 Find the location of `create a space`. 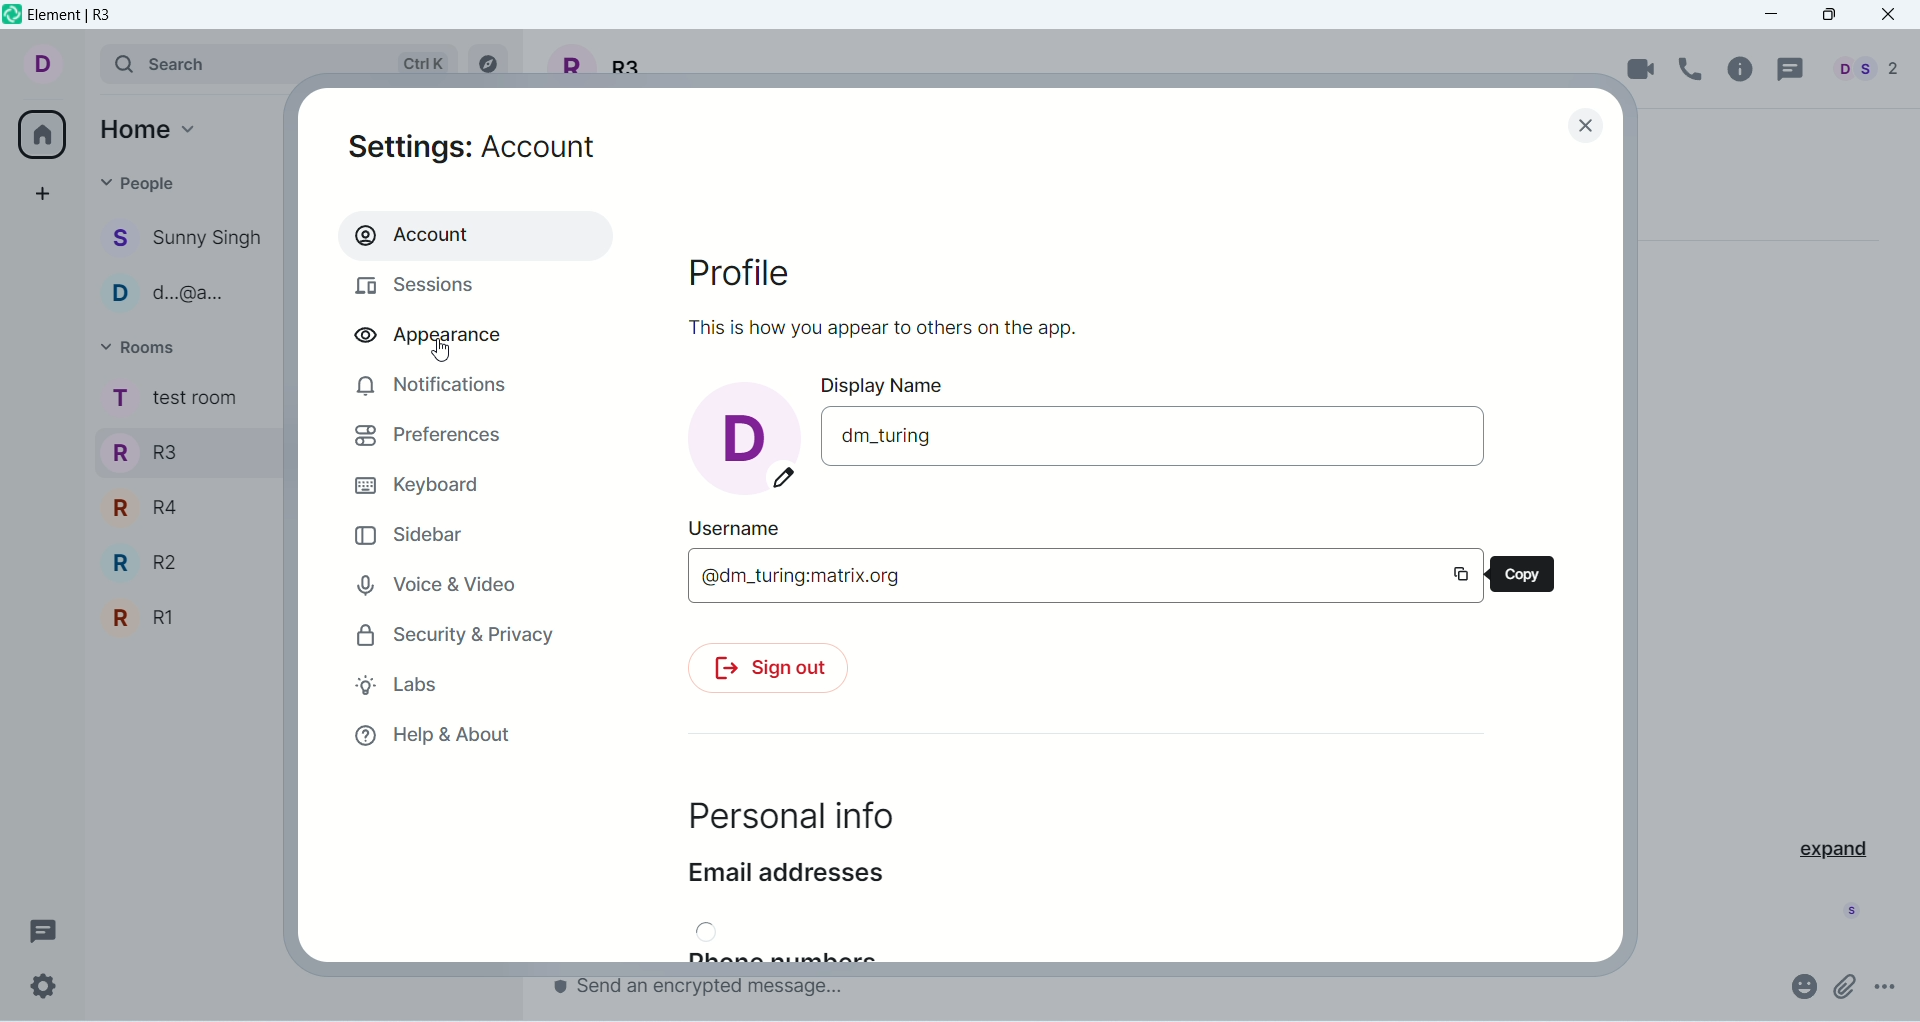

create a space is located at coordinates (43, 193).